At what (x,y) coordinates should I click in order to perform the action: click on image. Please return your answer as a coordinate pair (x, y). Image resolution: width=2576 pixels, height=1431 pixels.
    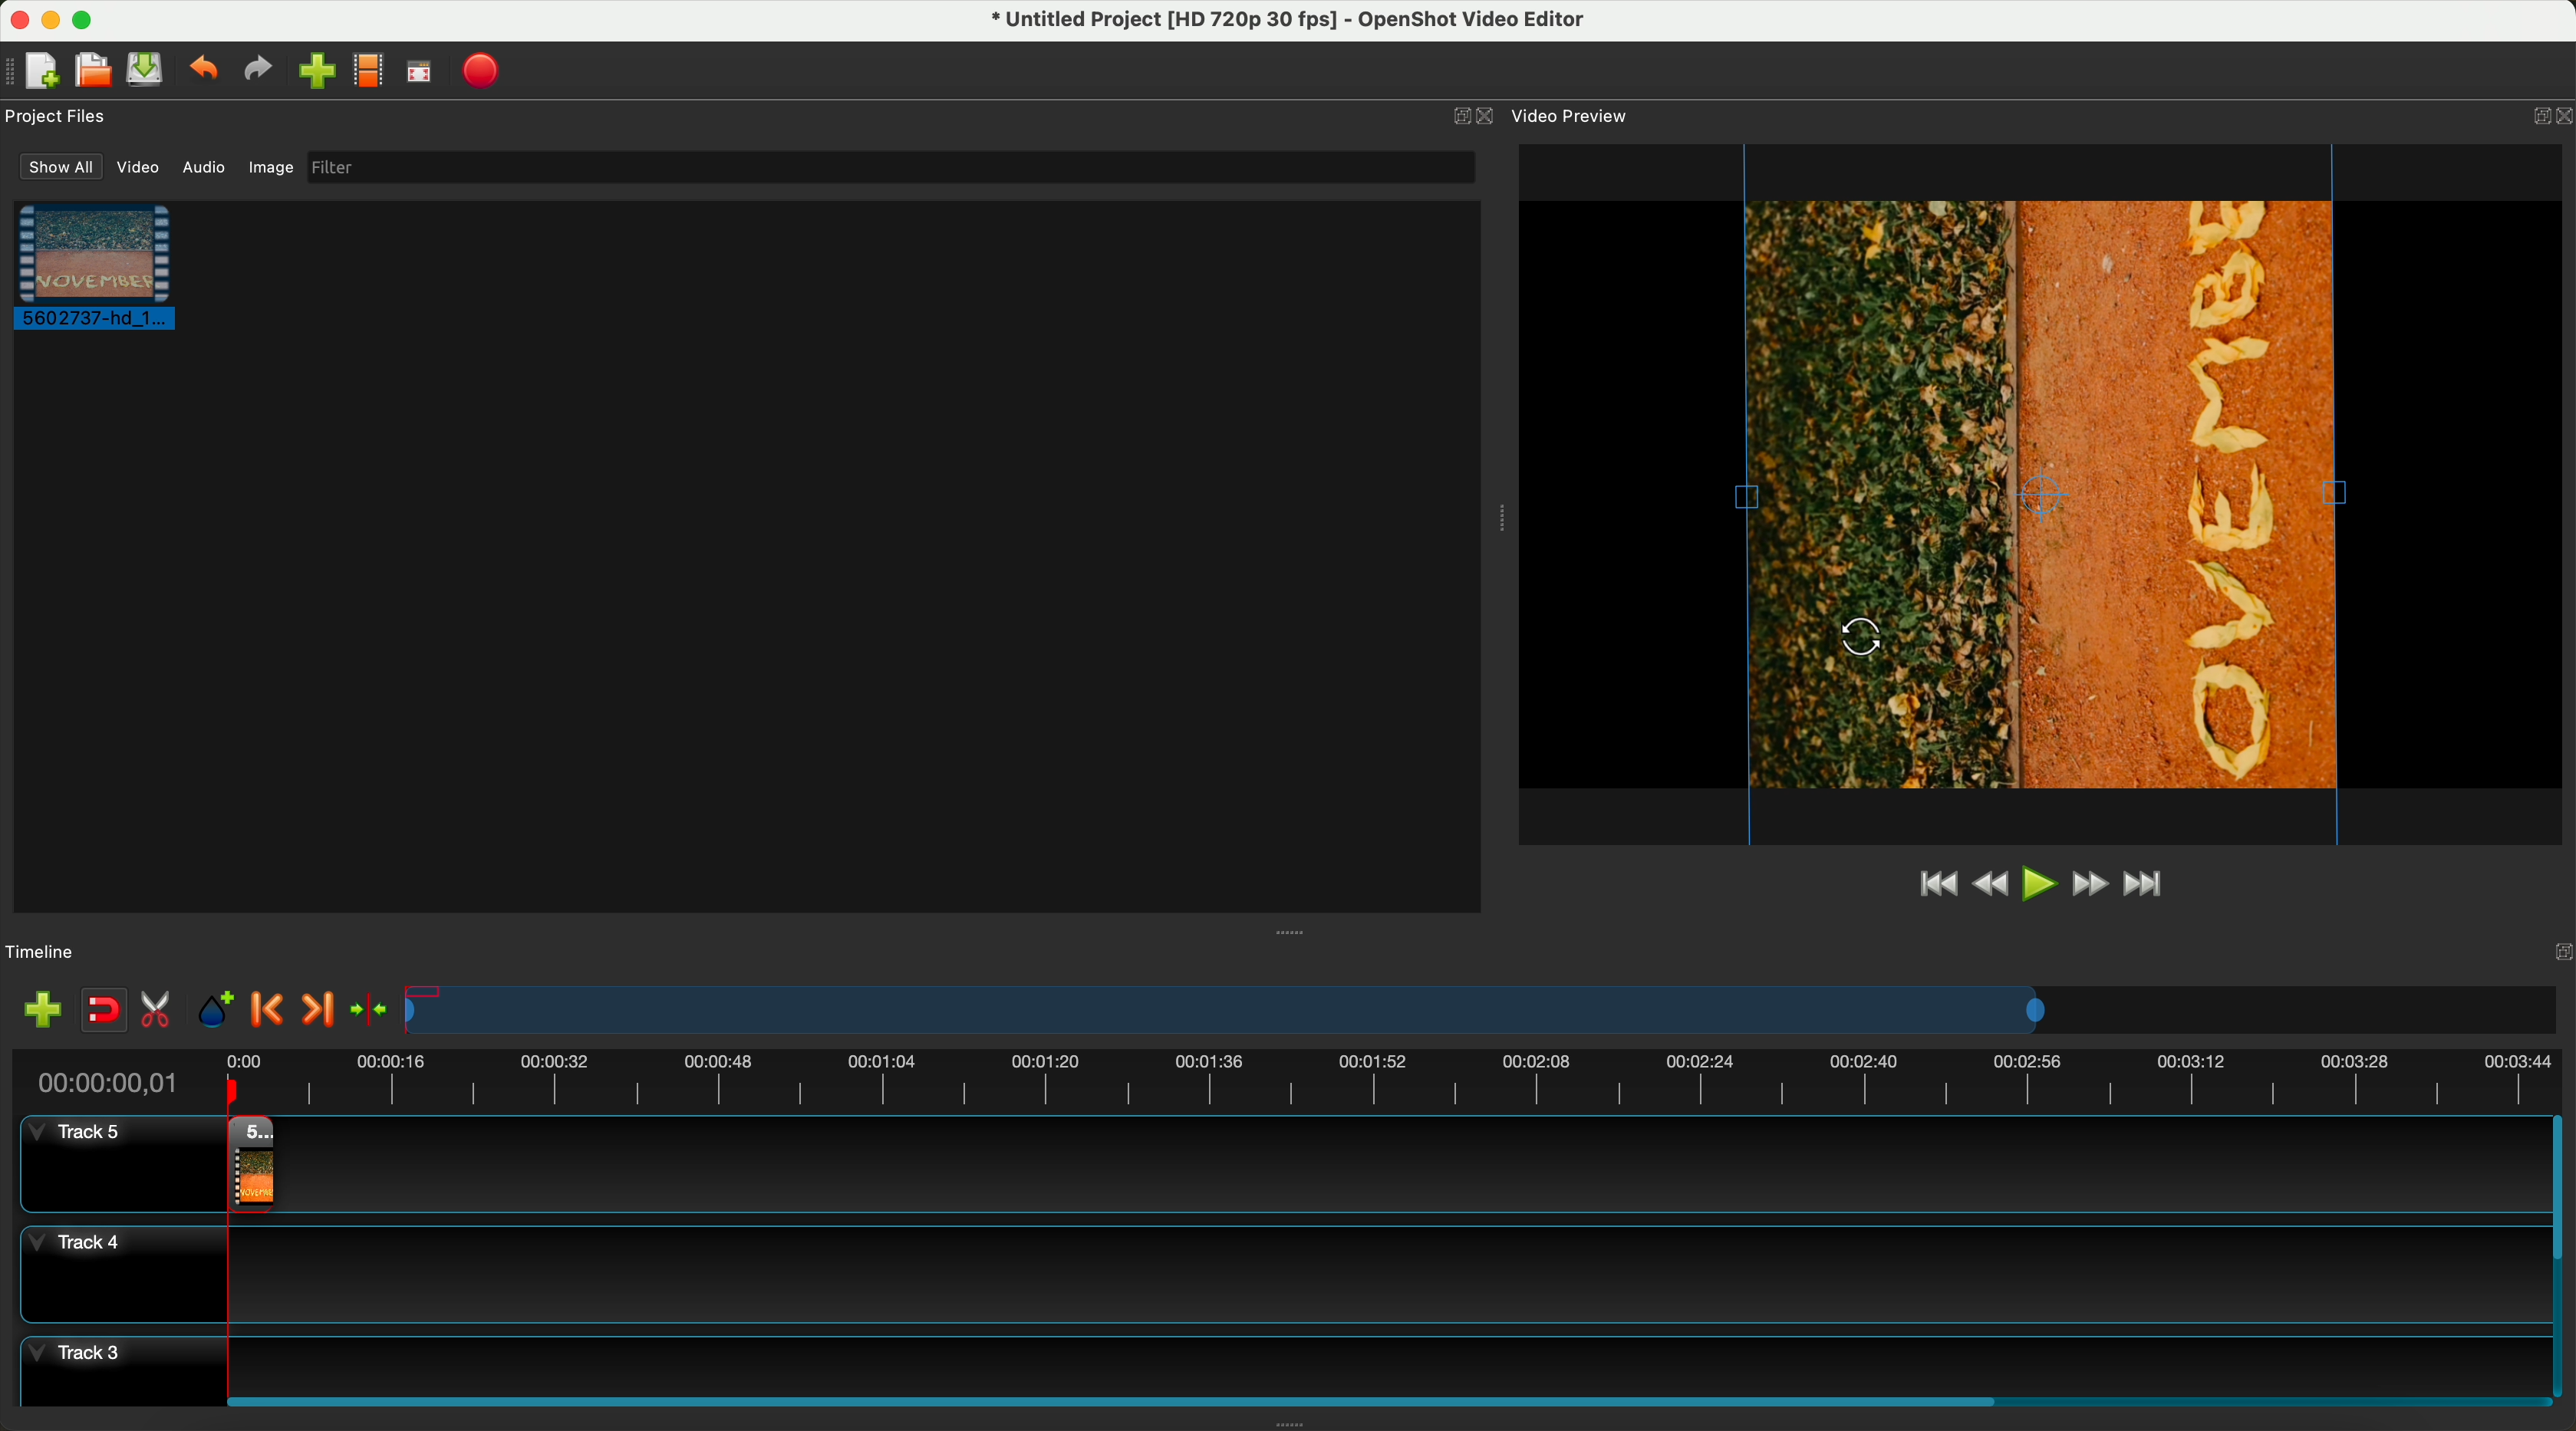
    Looking at the image, I should click on (271, 167).